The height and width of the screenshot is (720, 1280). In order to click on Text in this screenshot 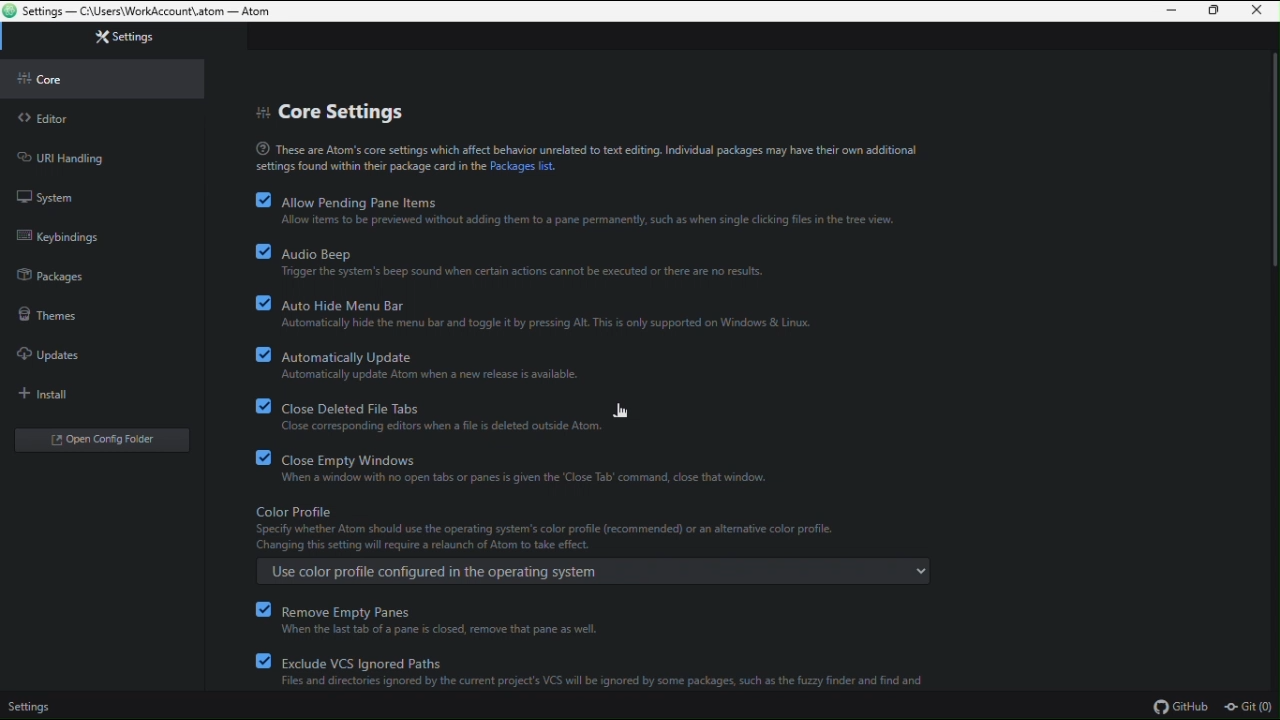, I will do `click(584, 155)`.